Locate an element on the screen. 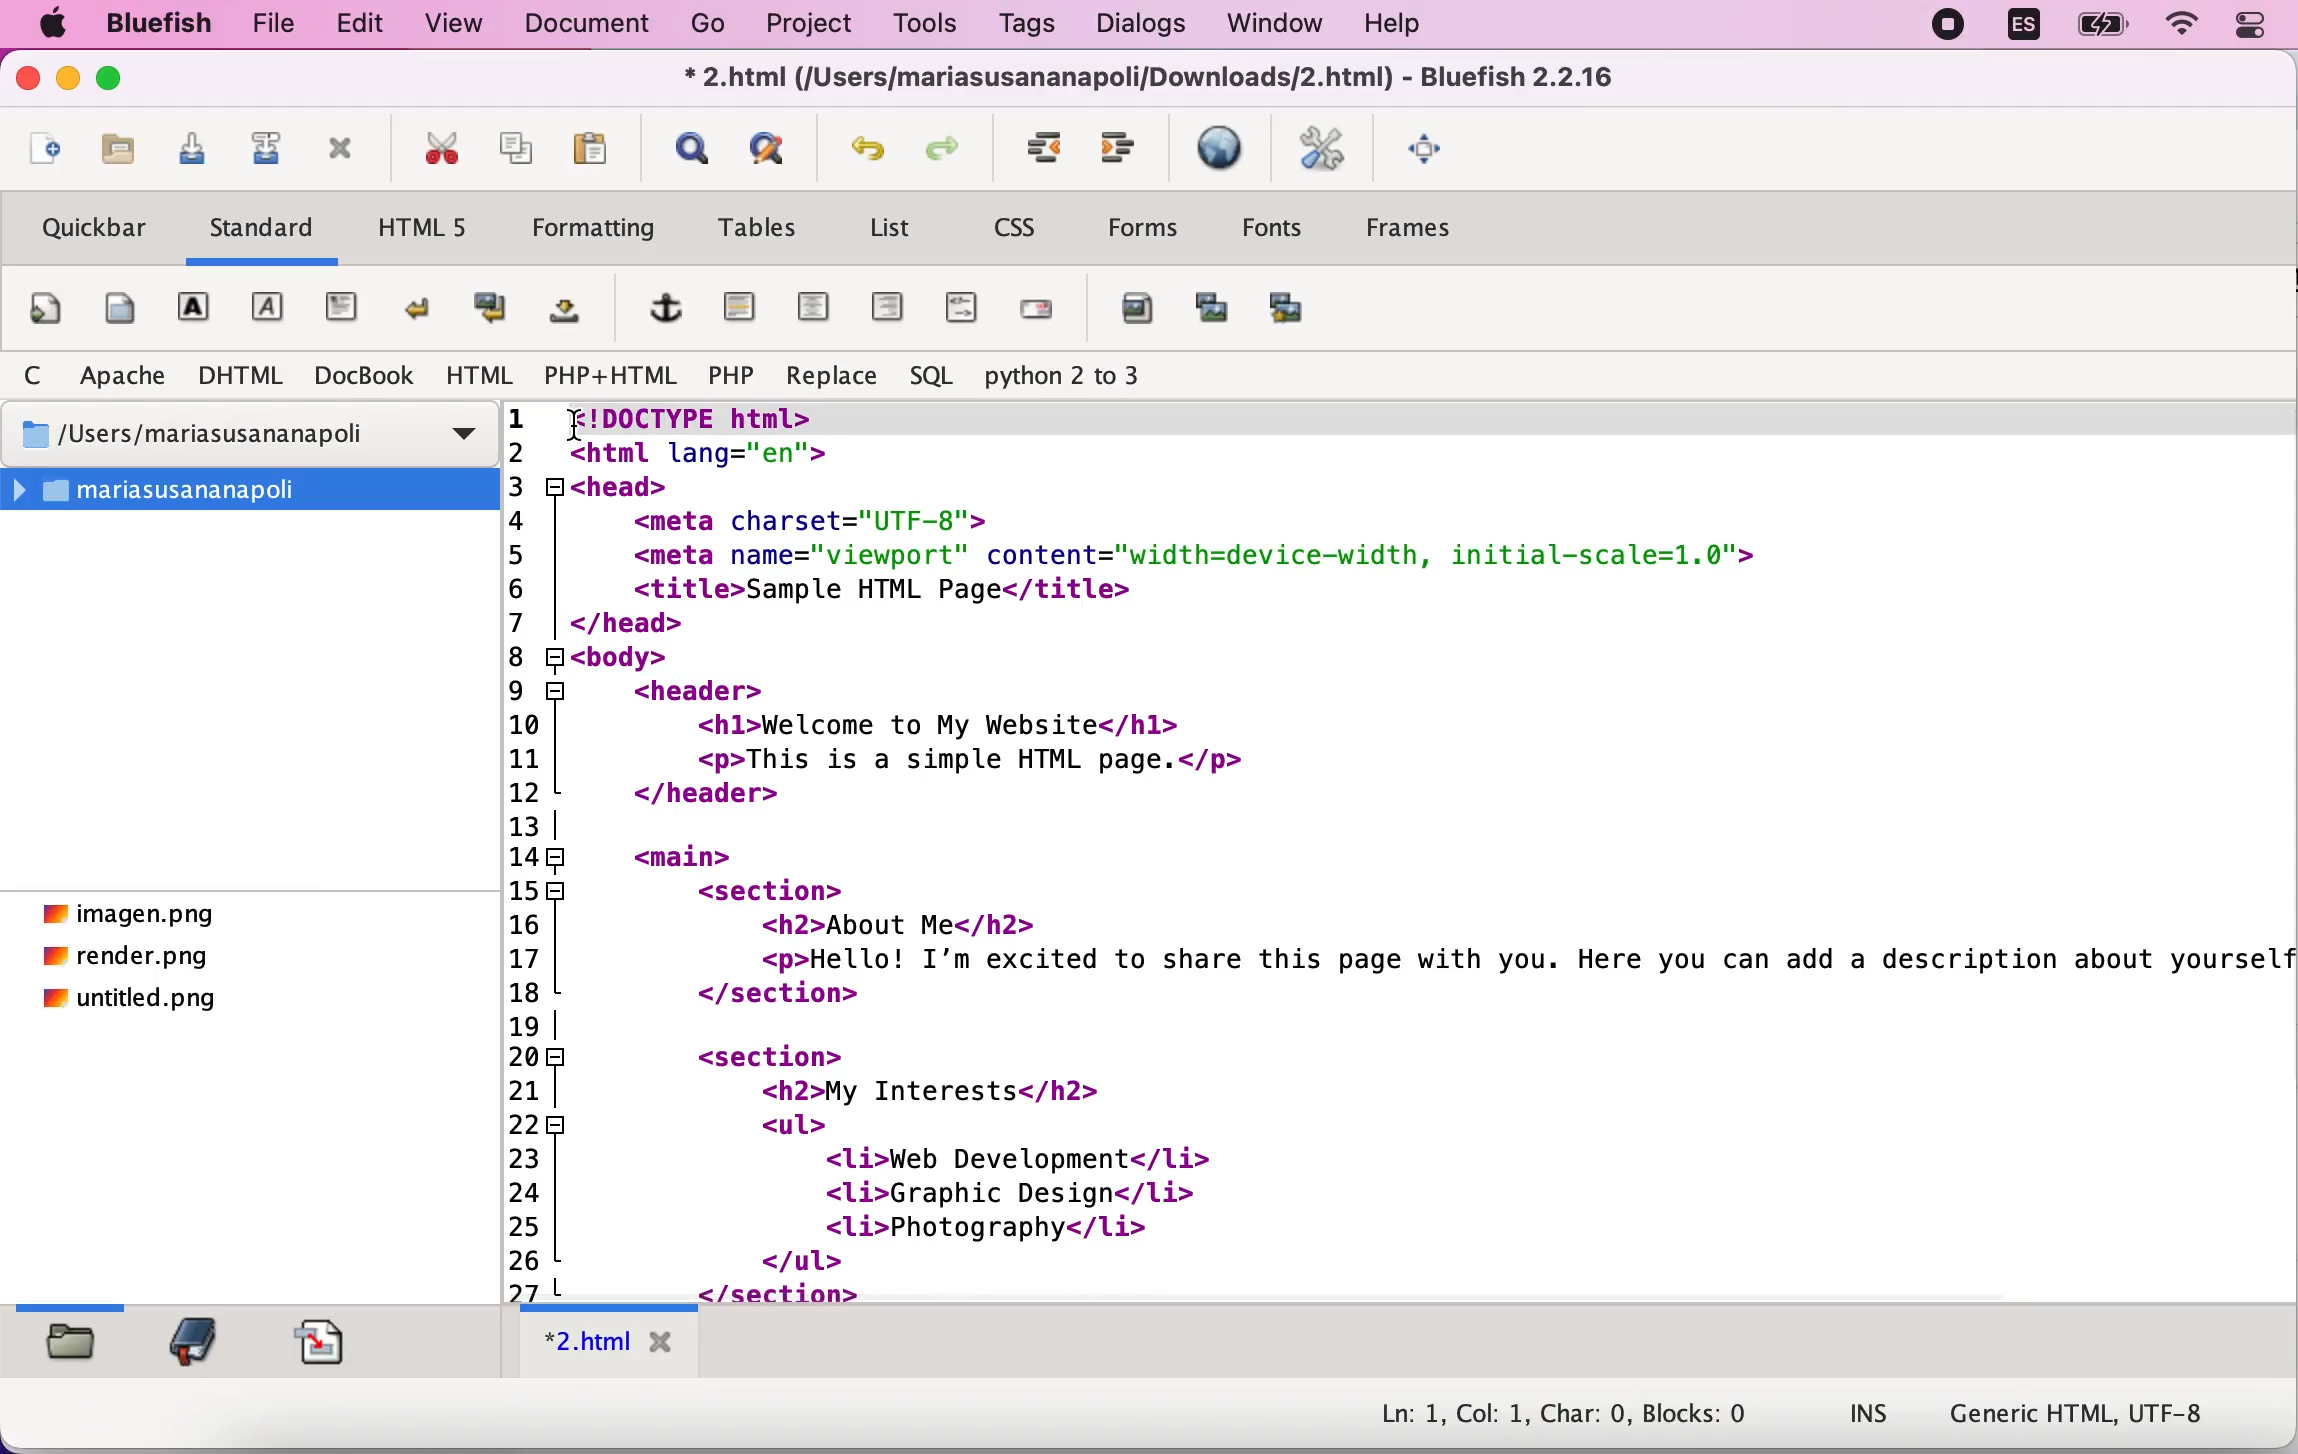  Control centre is located at coordinates (2251, 26).